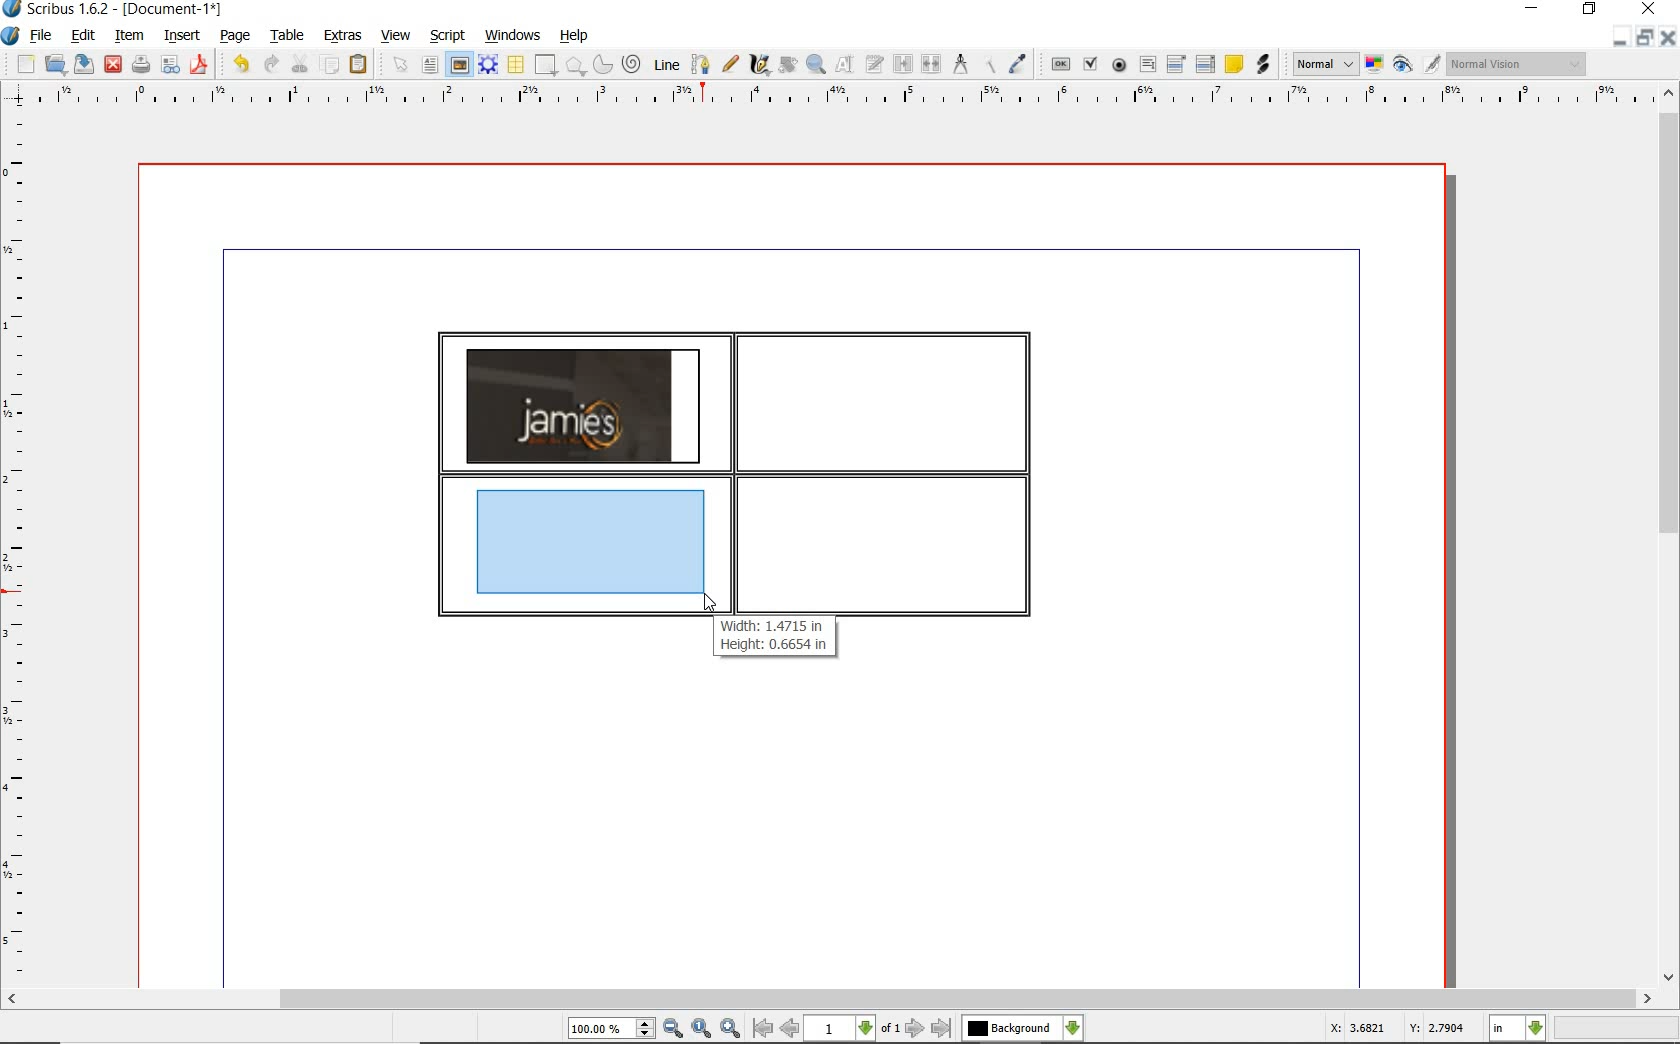 The width and height of the screenshot is (1680, 1044). Describe the element at coordinates (1376, 66) in the screenshot. I see `toggle color management system` at that location.